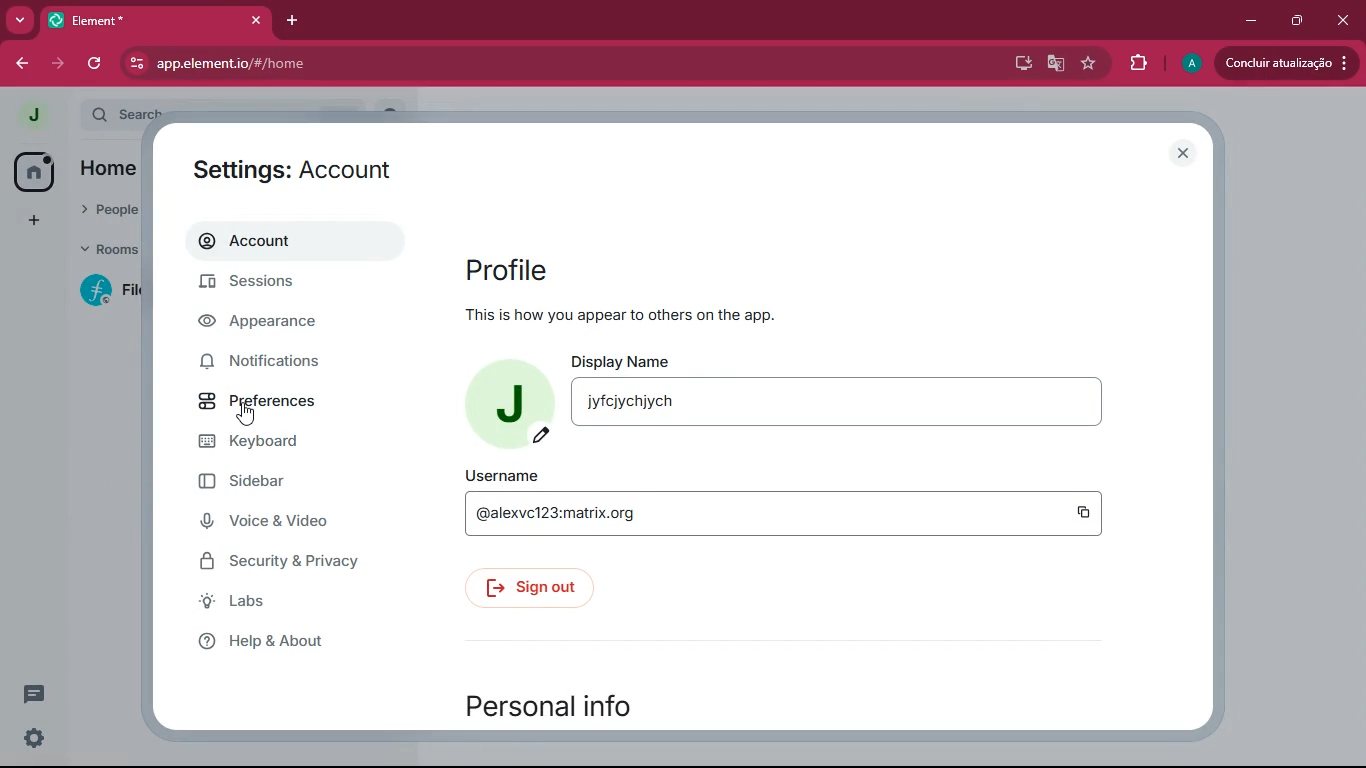  I want to click on close, so click(1345, 18).